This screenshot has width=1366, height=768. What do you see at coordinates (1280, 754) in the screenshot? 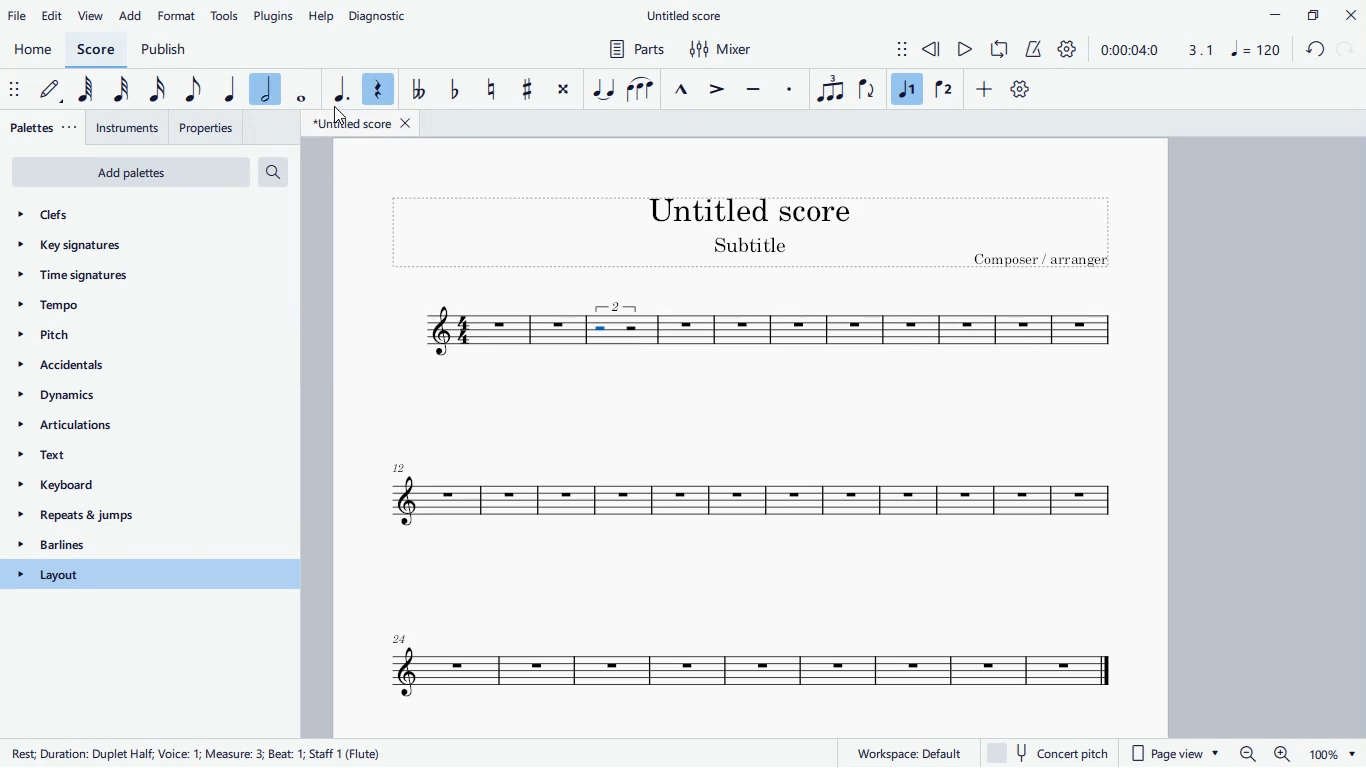
I see `zoom in` at bounding box center [1280, 754].